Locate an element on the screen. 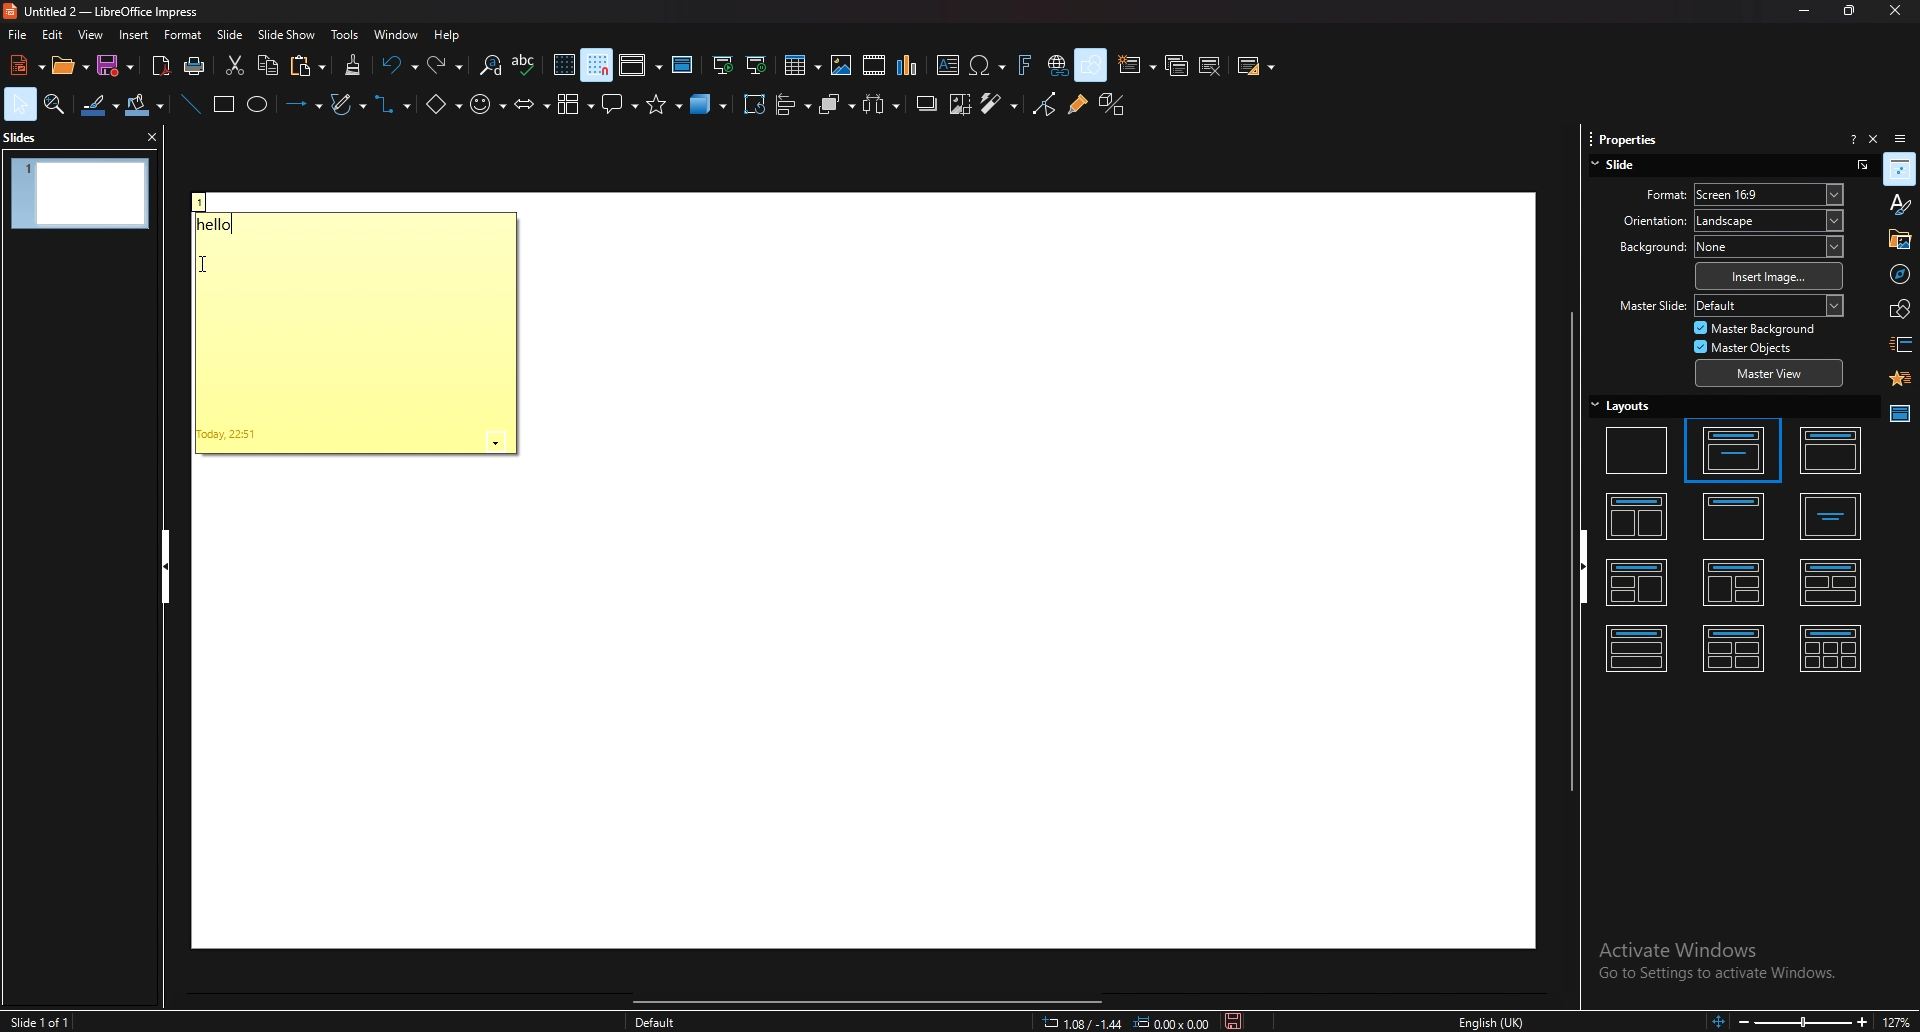 The width and height of the screenshot is (1920, 1032). block arrows is located at coordinates (531, 103).